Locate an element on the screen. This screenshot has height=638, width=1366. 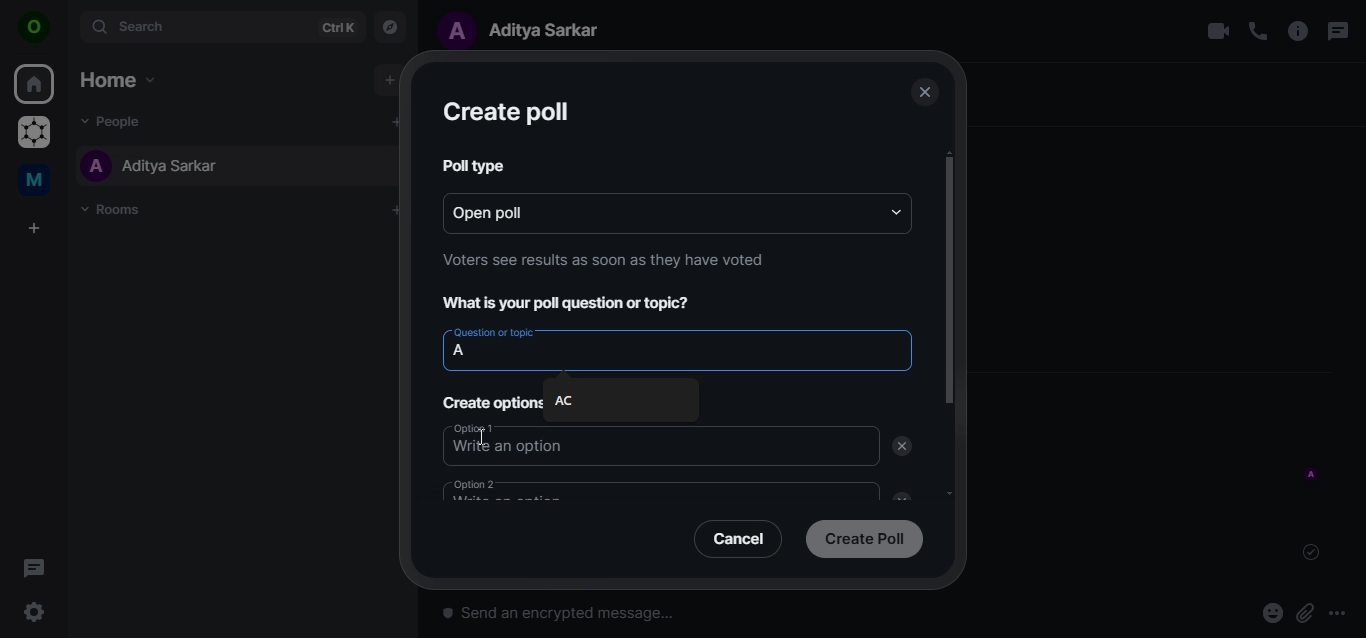
cancel is located at coordinates (742, 538).